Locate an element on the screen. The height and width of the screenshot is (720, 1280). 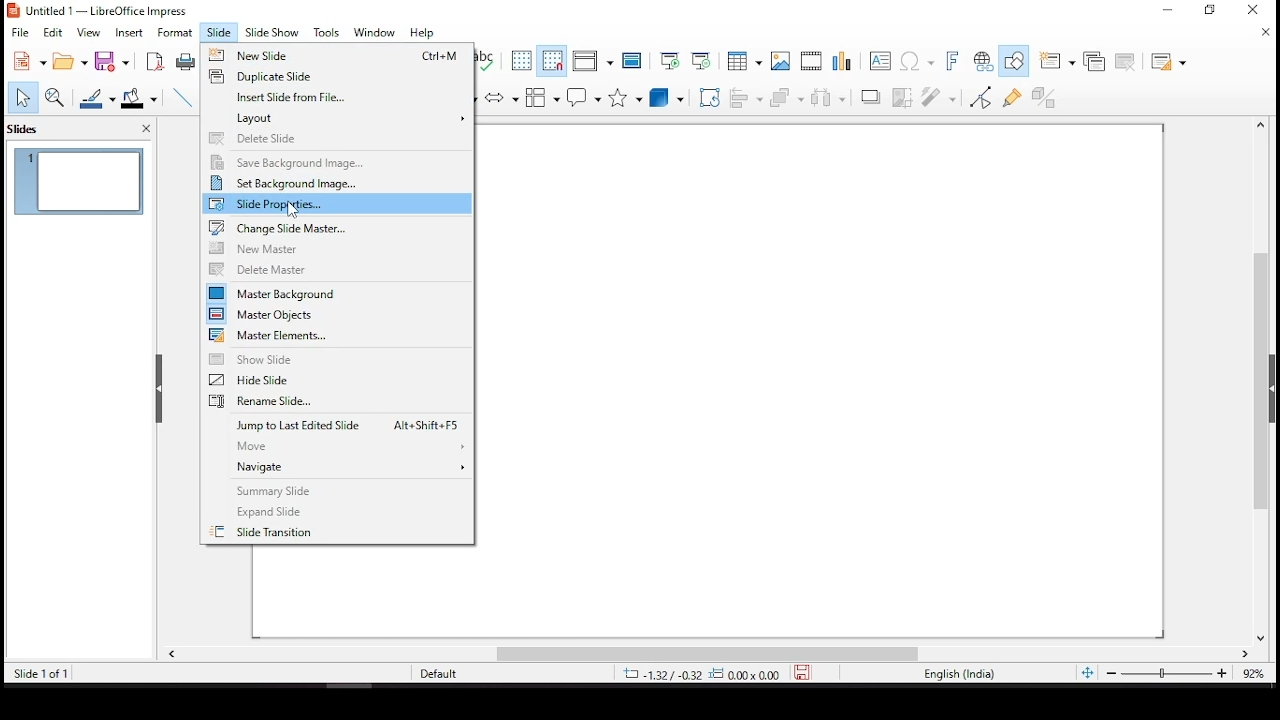
save background image is located at coordinates (334, 162).